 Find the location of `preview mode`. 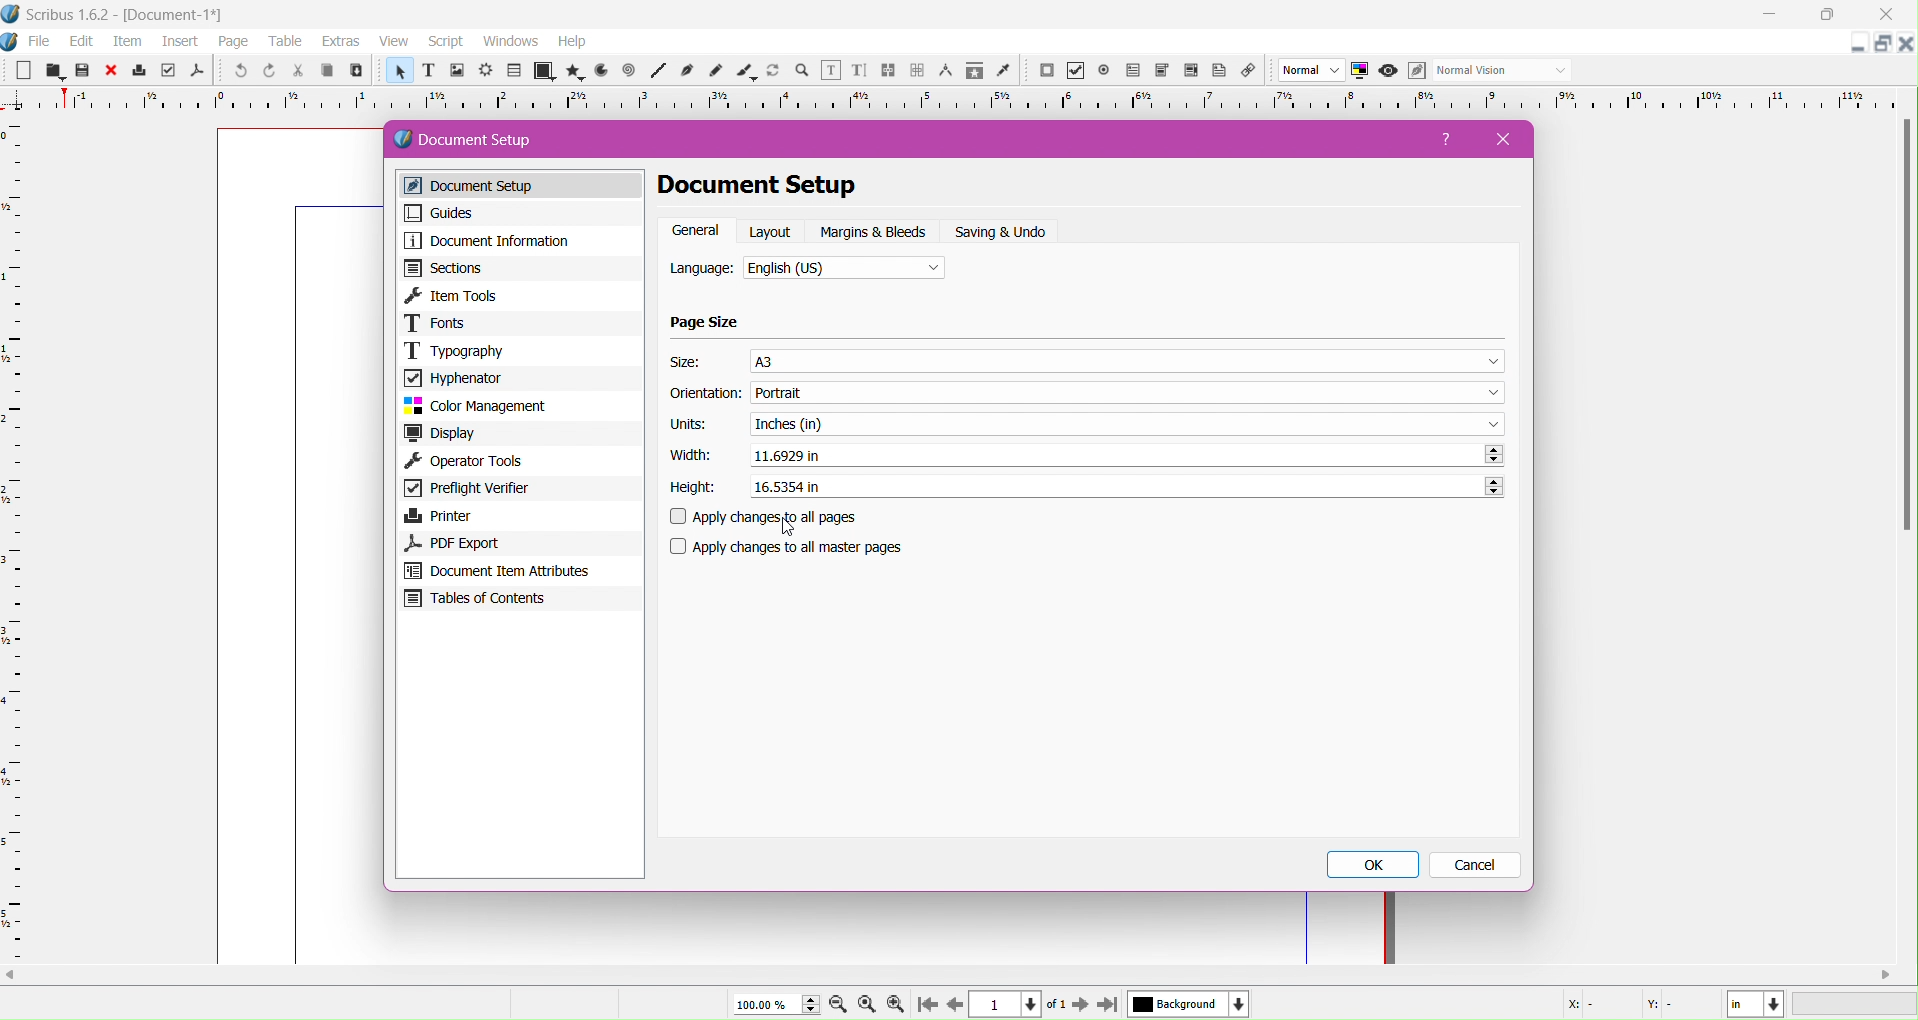

preview mode is located at coordinates (1386, 71).